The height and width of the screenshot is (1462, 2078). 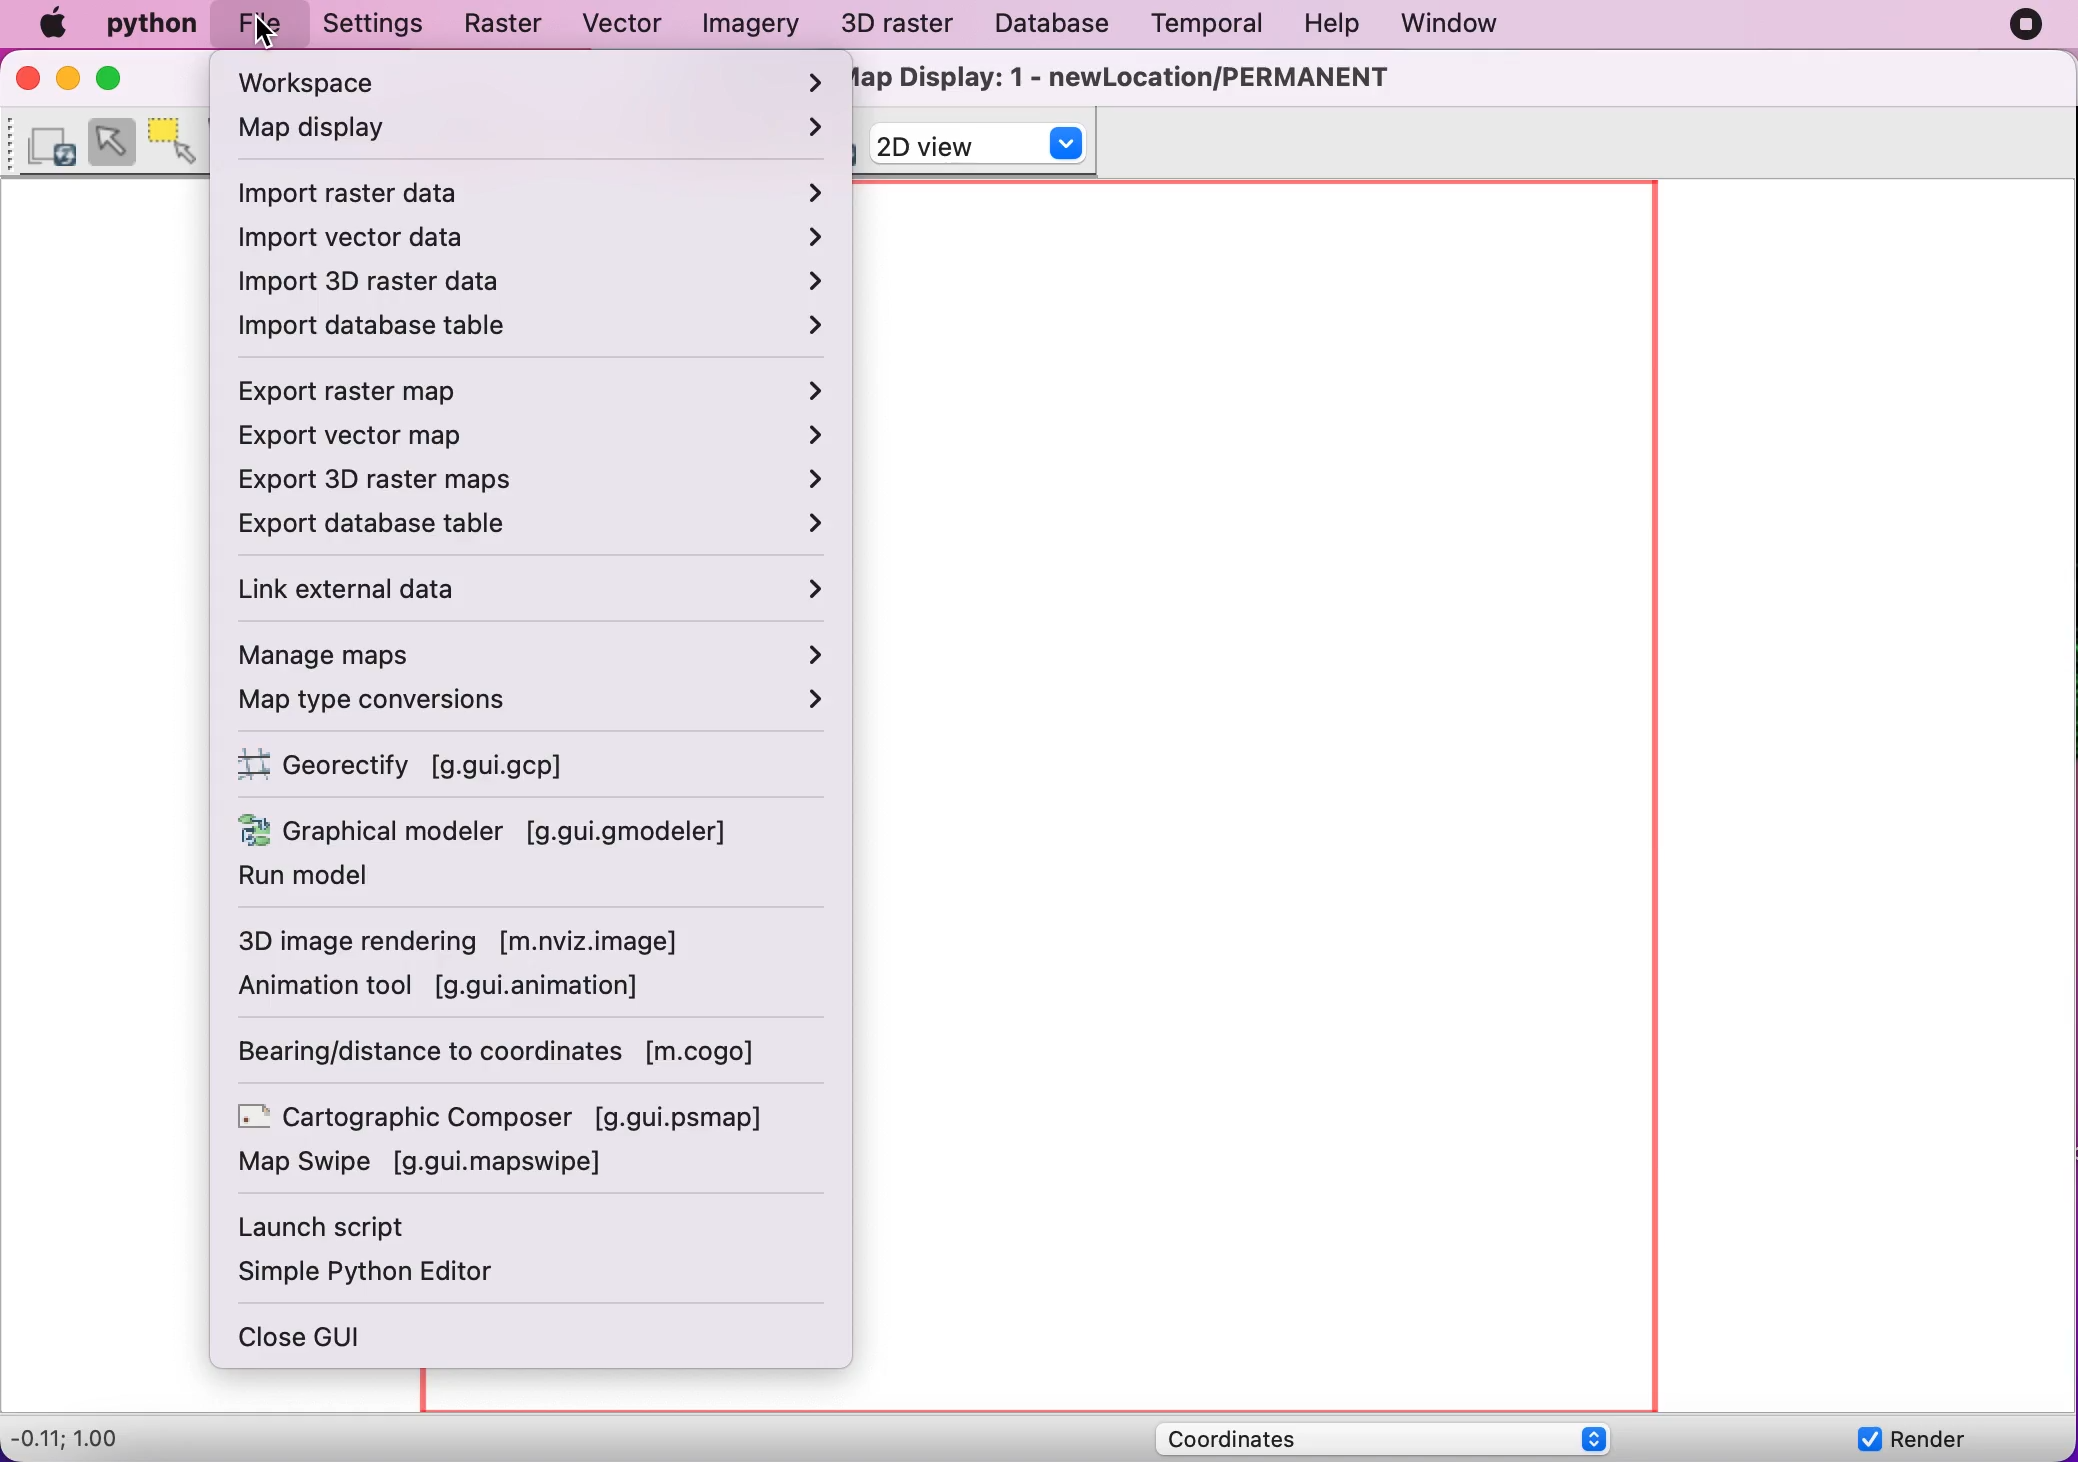 I want to click on launch script, so click(x=336, y=1226).